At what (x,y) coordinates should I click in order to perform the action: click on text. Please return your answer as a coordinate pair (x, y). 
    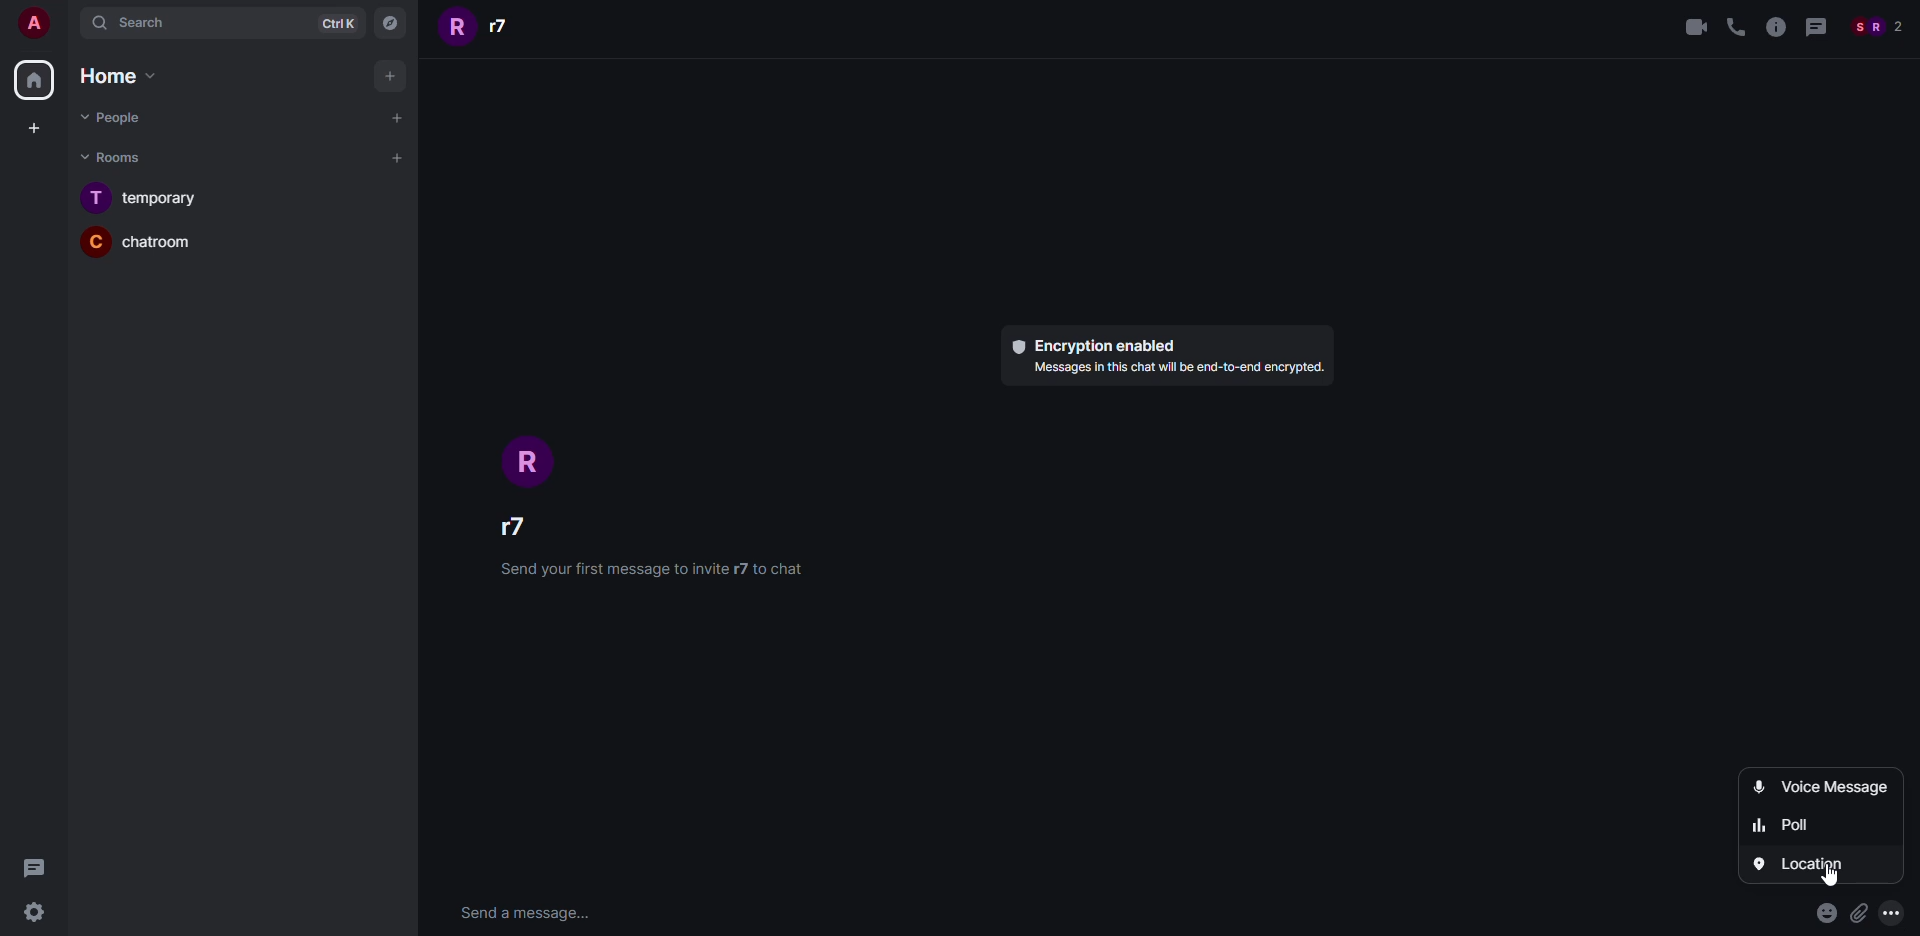
    Looking at the image, I should click on (649, 568).